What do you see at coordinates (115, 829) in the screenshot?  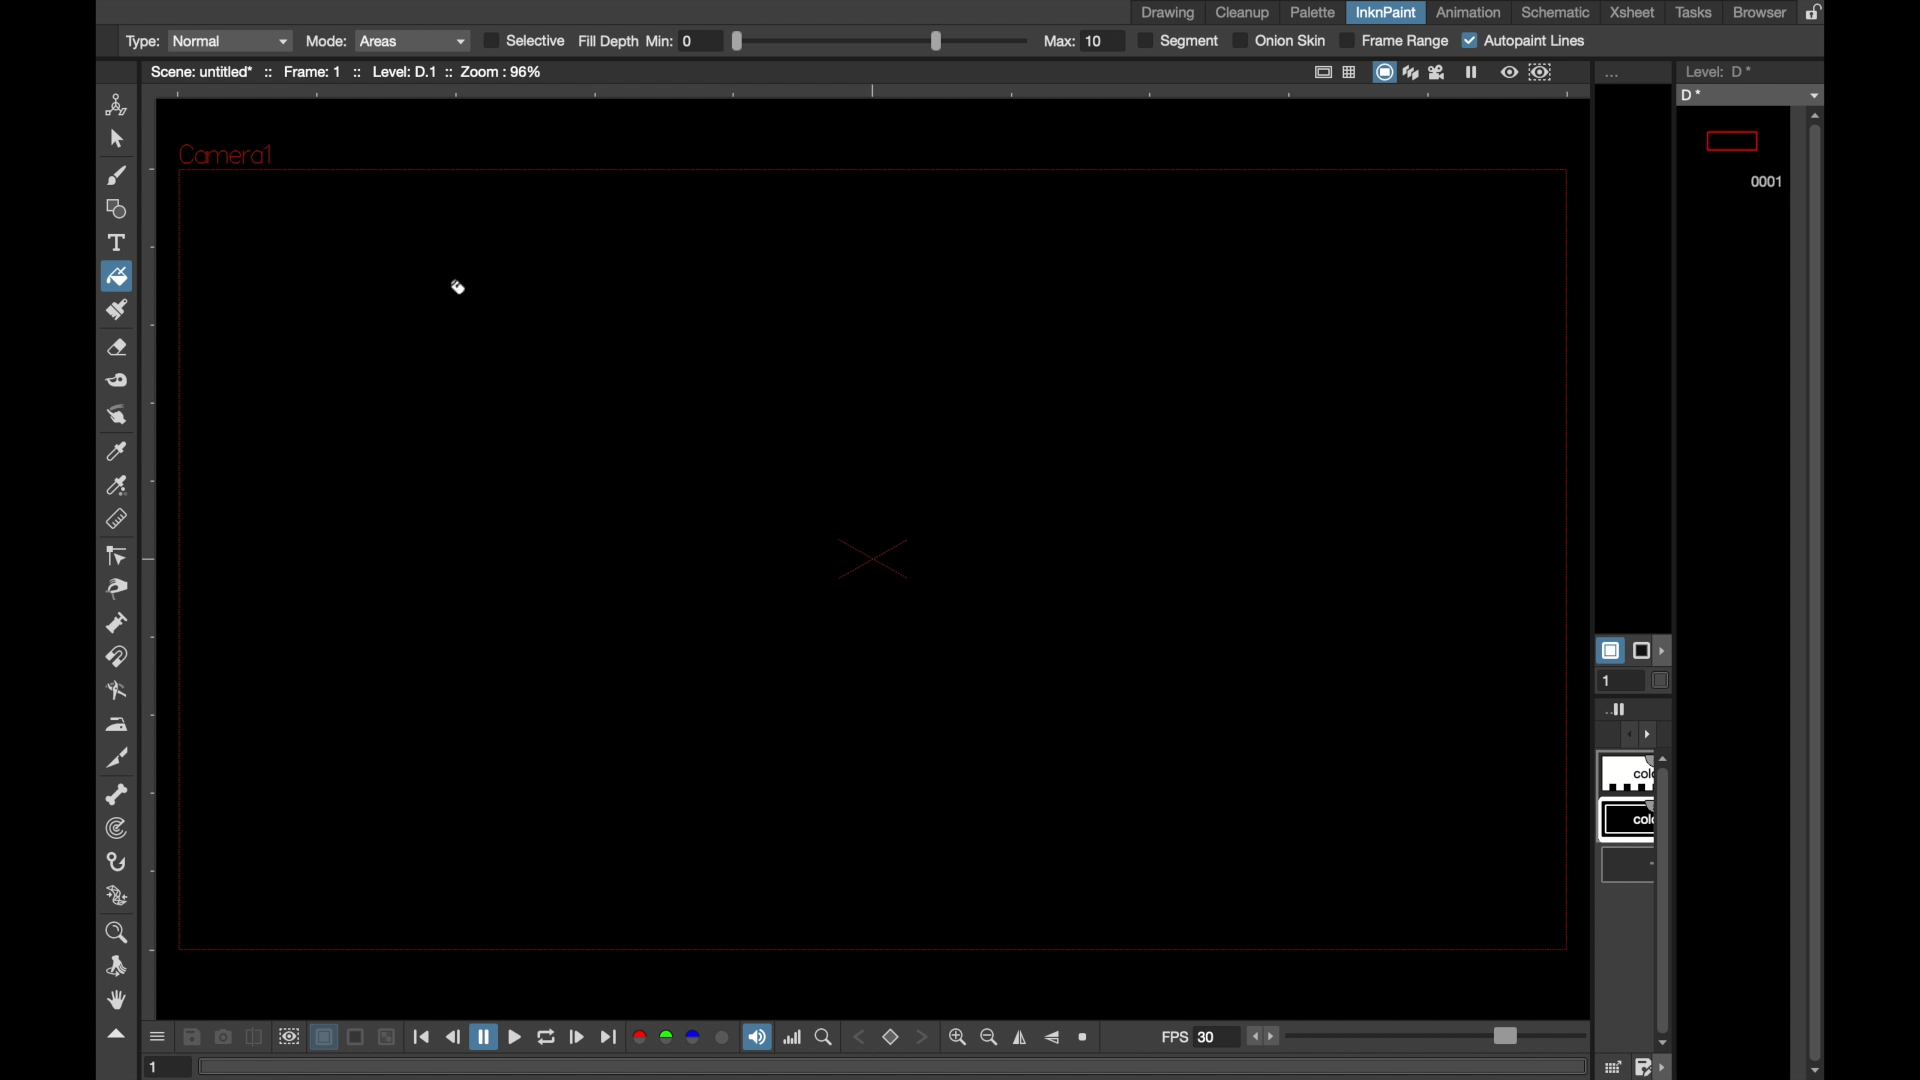 I see `tracker tool` at bounding box center [115, 829].